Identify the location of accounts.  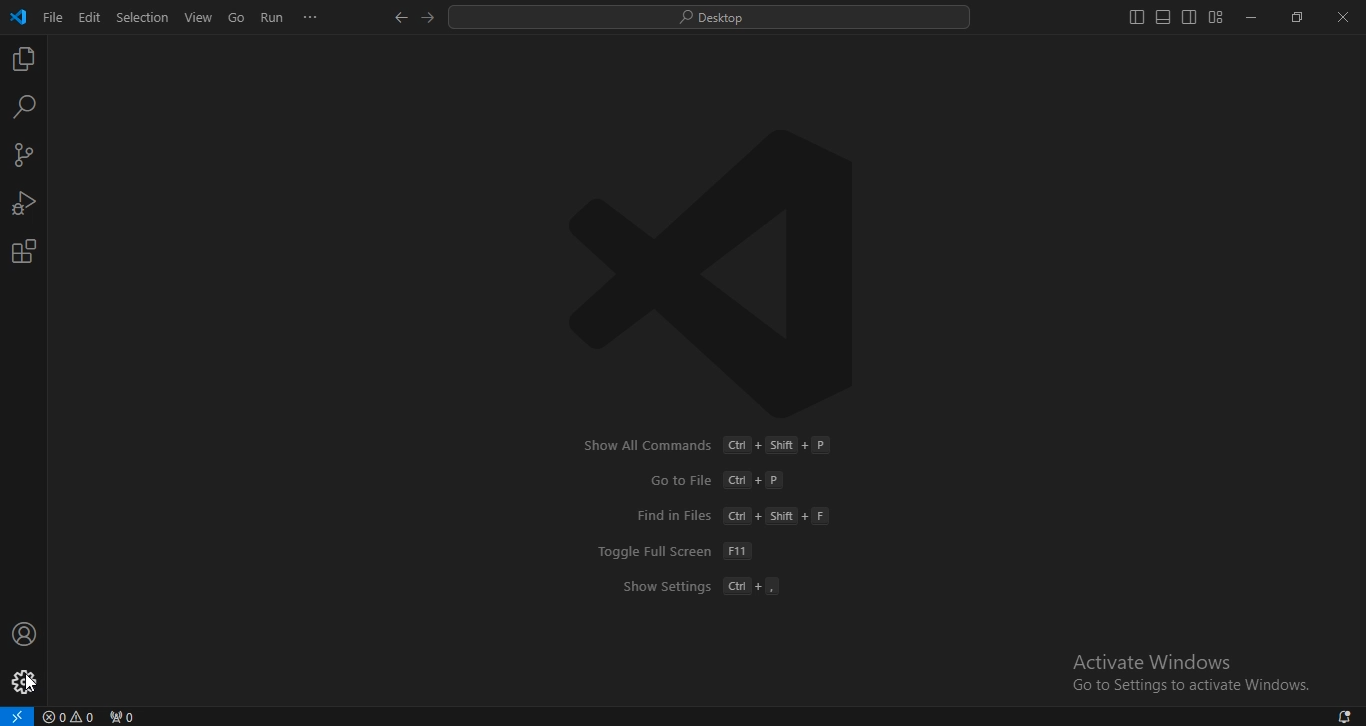
(23, 634).